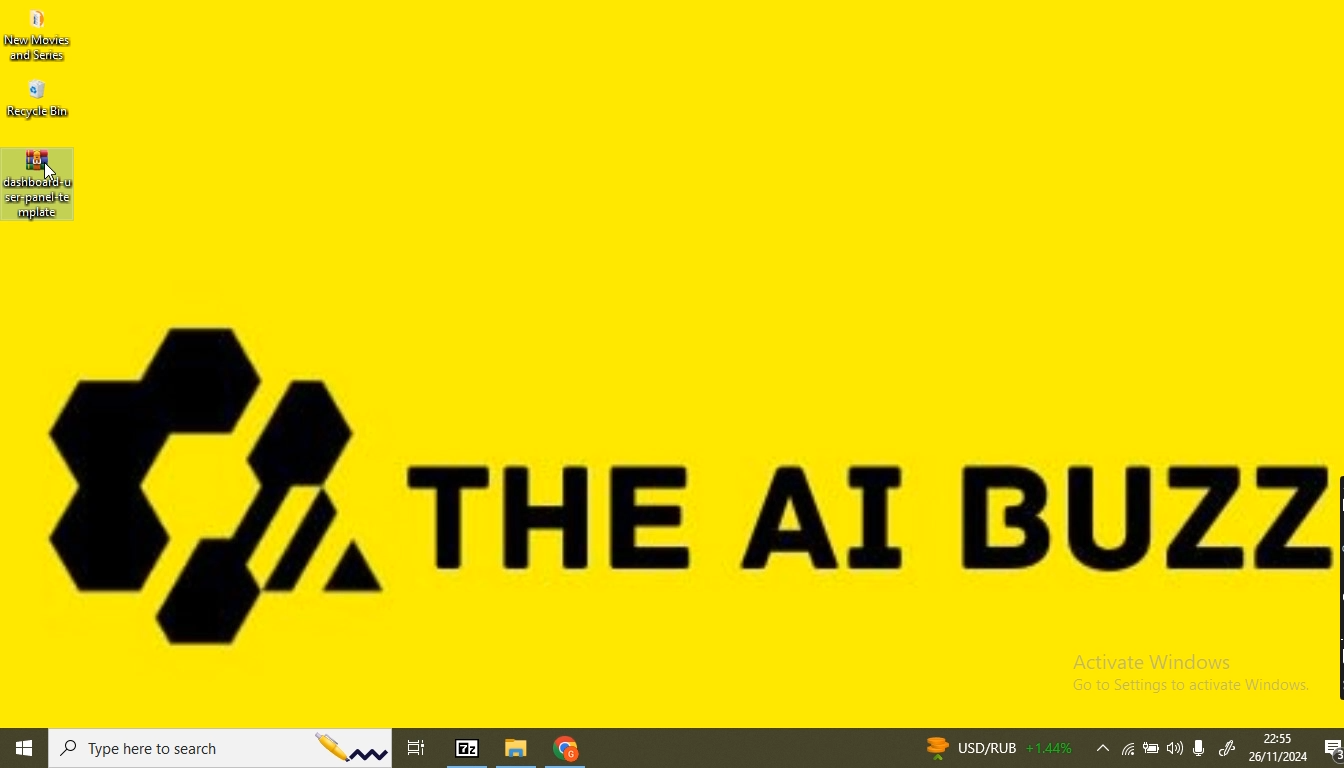 The height and width of the screenshot is (768, 1344). What do you see at coordinates (996, 747) in the screenshot?
I see `news currency rate` at bounding box center [996, 747].